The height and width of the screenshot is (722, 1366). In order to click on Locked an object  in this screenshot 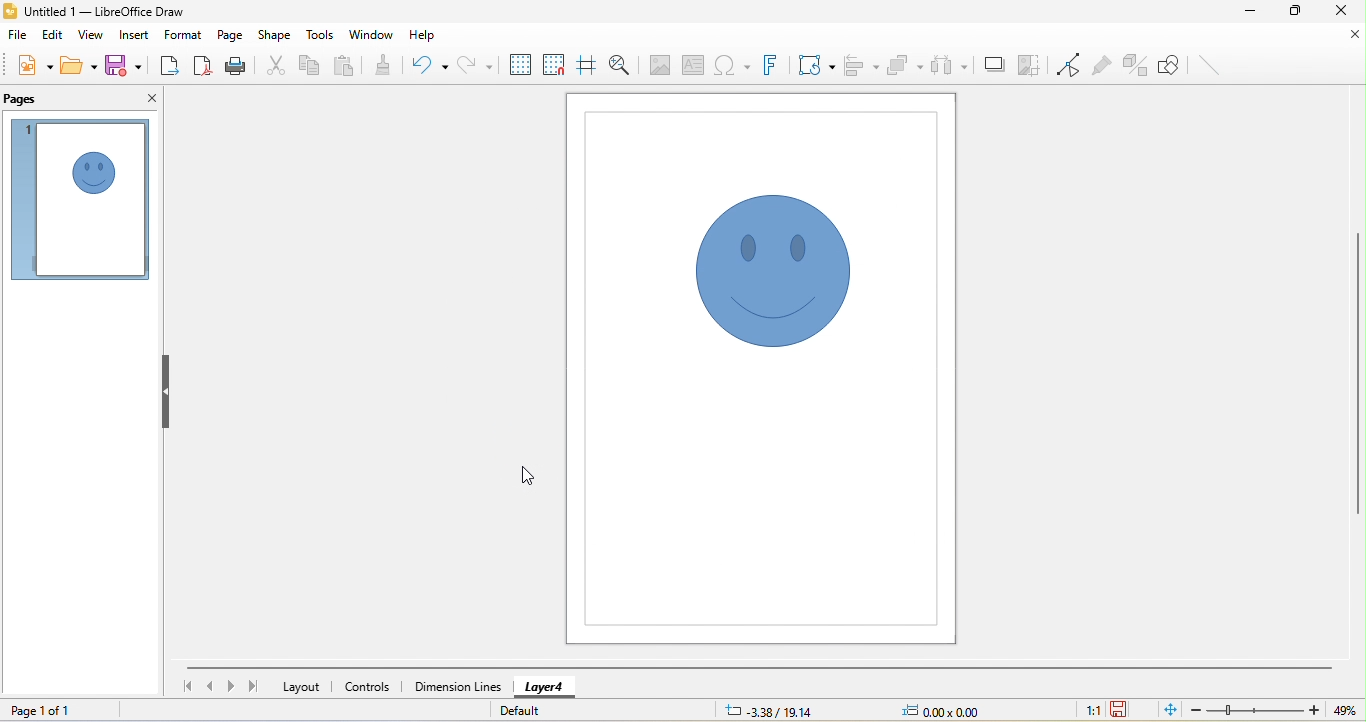, I will do `click(770, 273)`.